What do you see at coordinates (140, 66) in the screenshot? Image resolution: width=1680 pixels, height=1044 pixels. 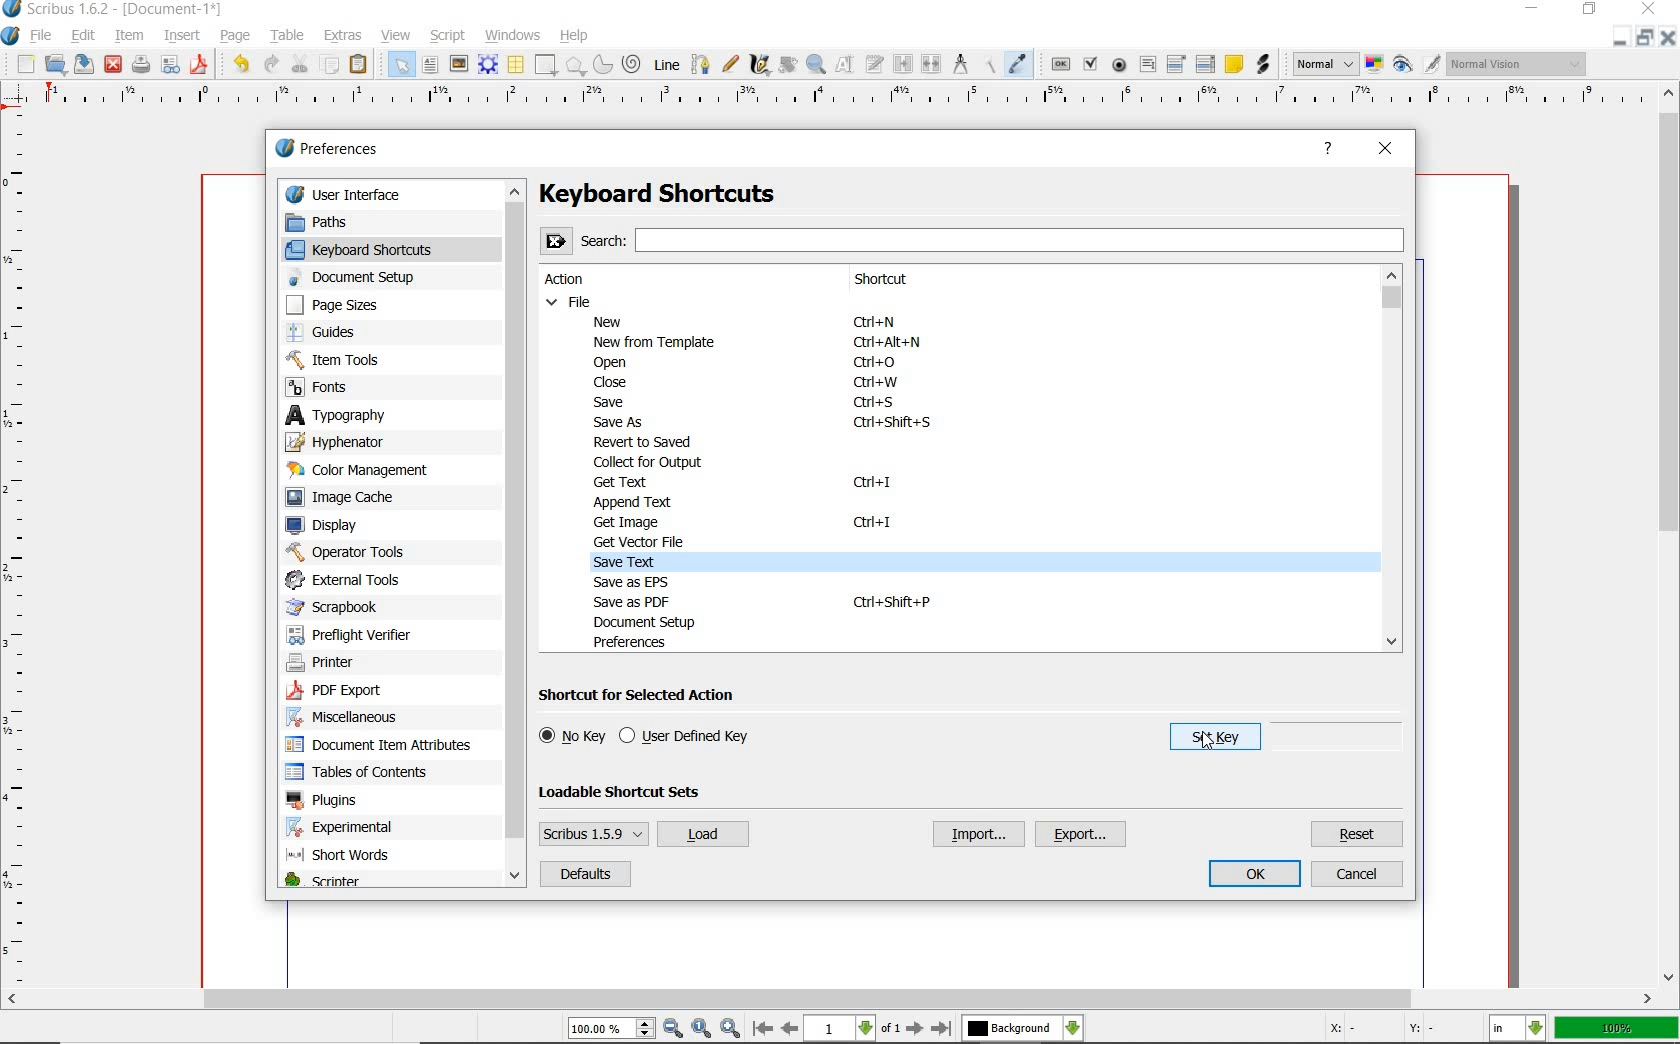 I see `preflight verifier` at bounding box center [140, 66].